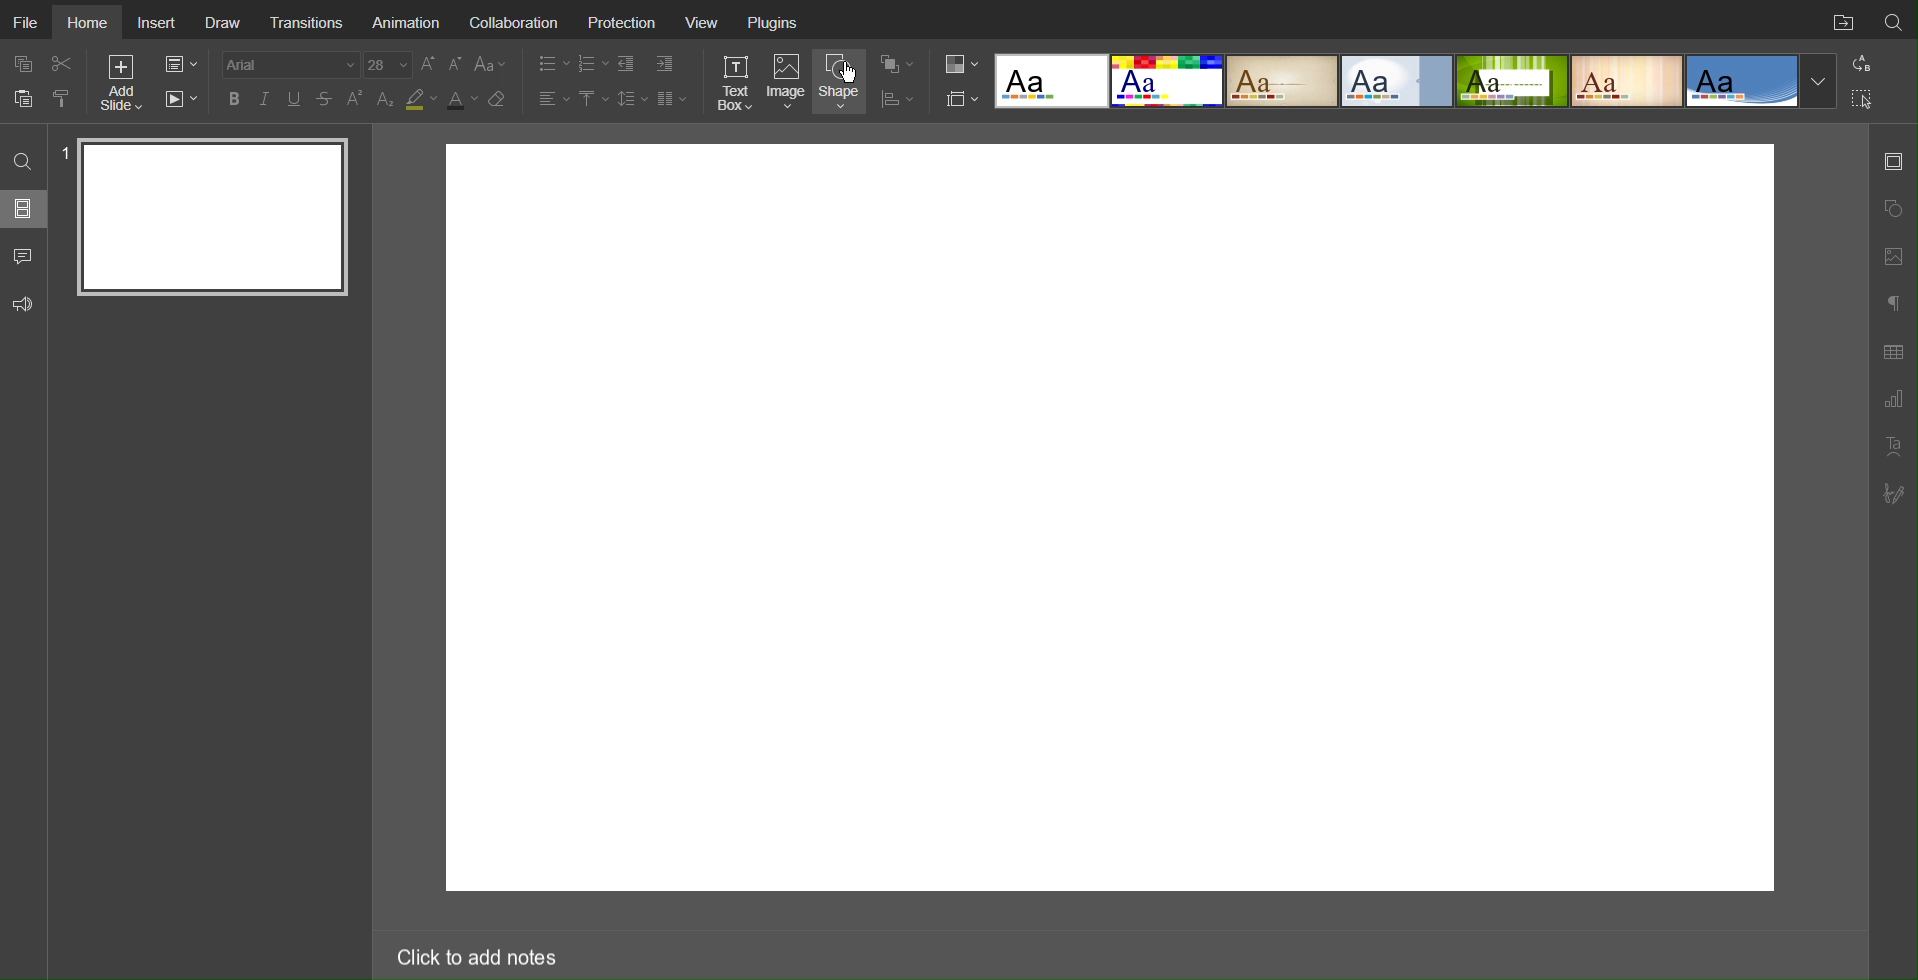  Describe the element at coordinates (896, 62) in the screenshot. I see `Arrangement` at that location.